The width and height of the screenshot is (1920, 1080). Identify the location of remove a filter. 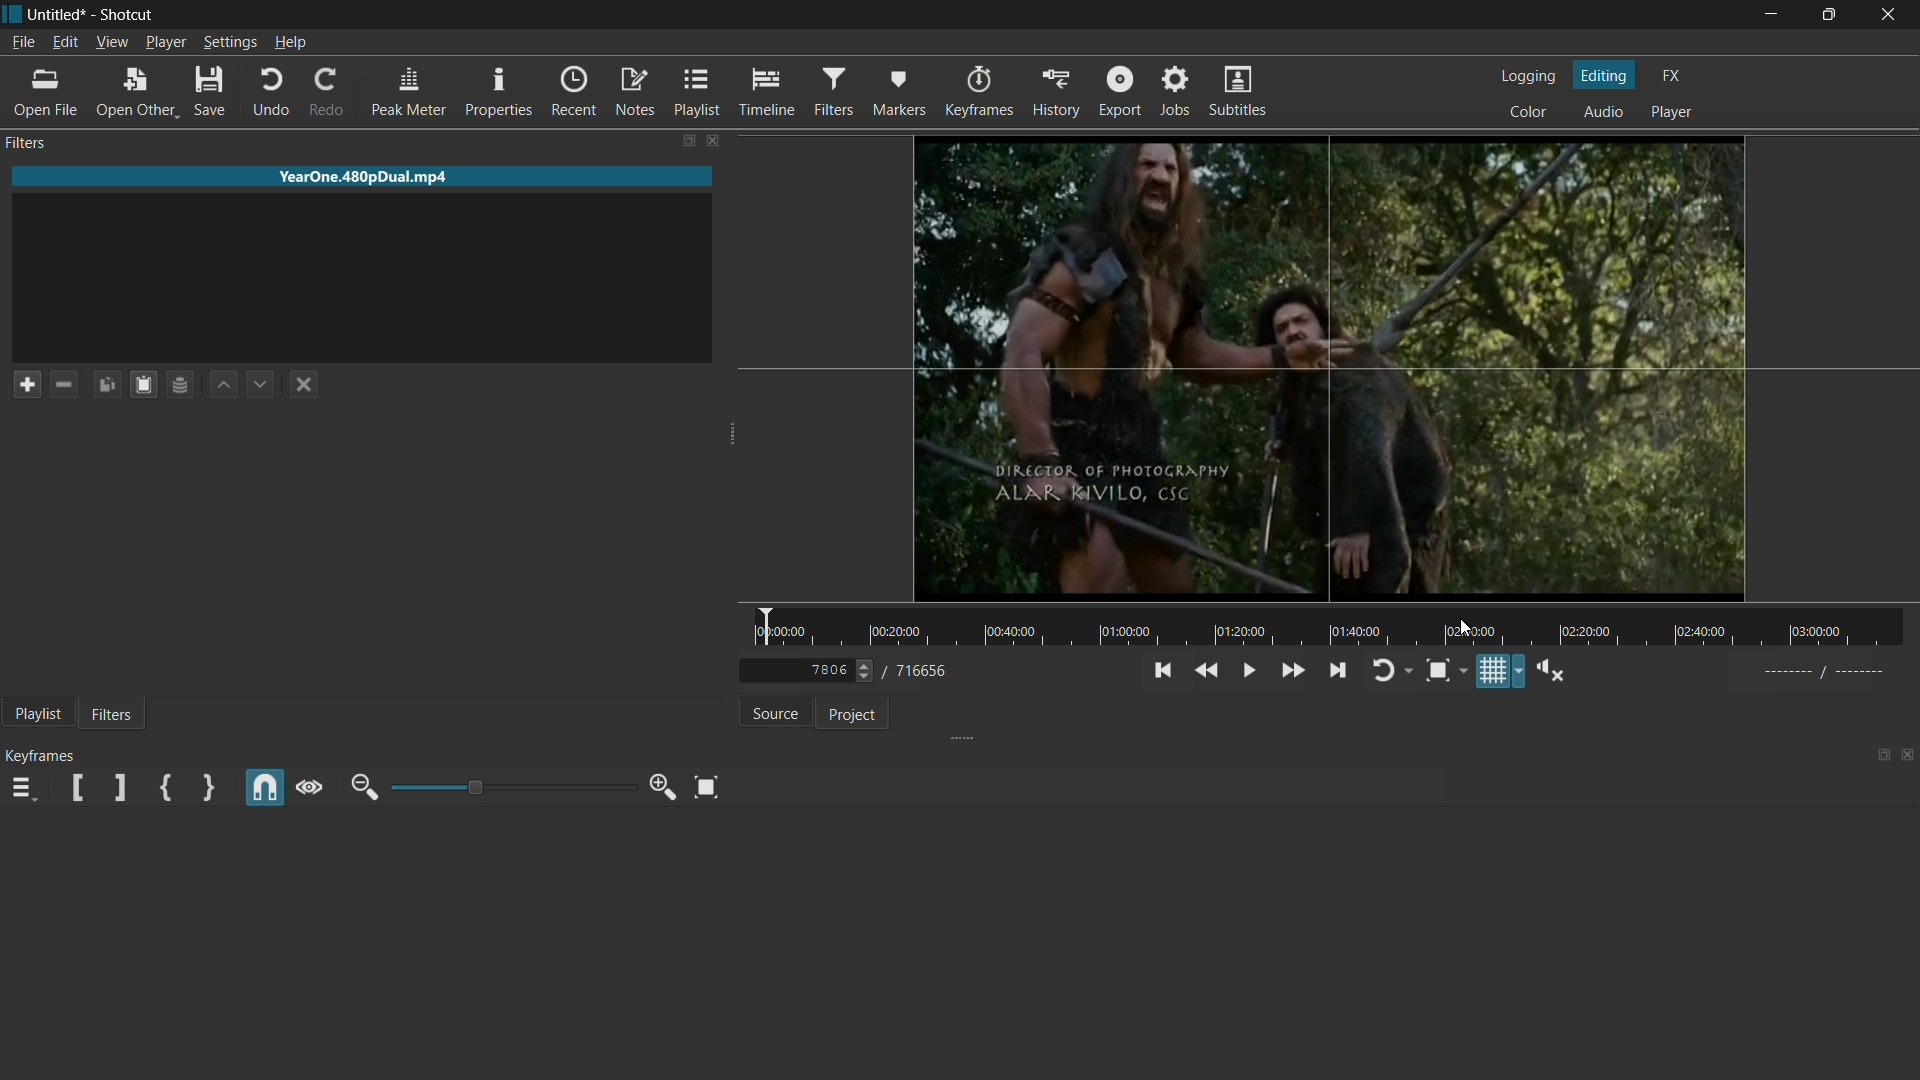
(63, 383).